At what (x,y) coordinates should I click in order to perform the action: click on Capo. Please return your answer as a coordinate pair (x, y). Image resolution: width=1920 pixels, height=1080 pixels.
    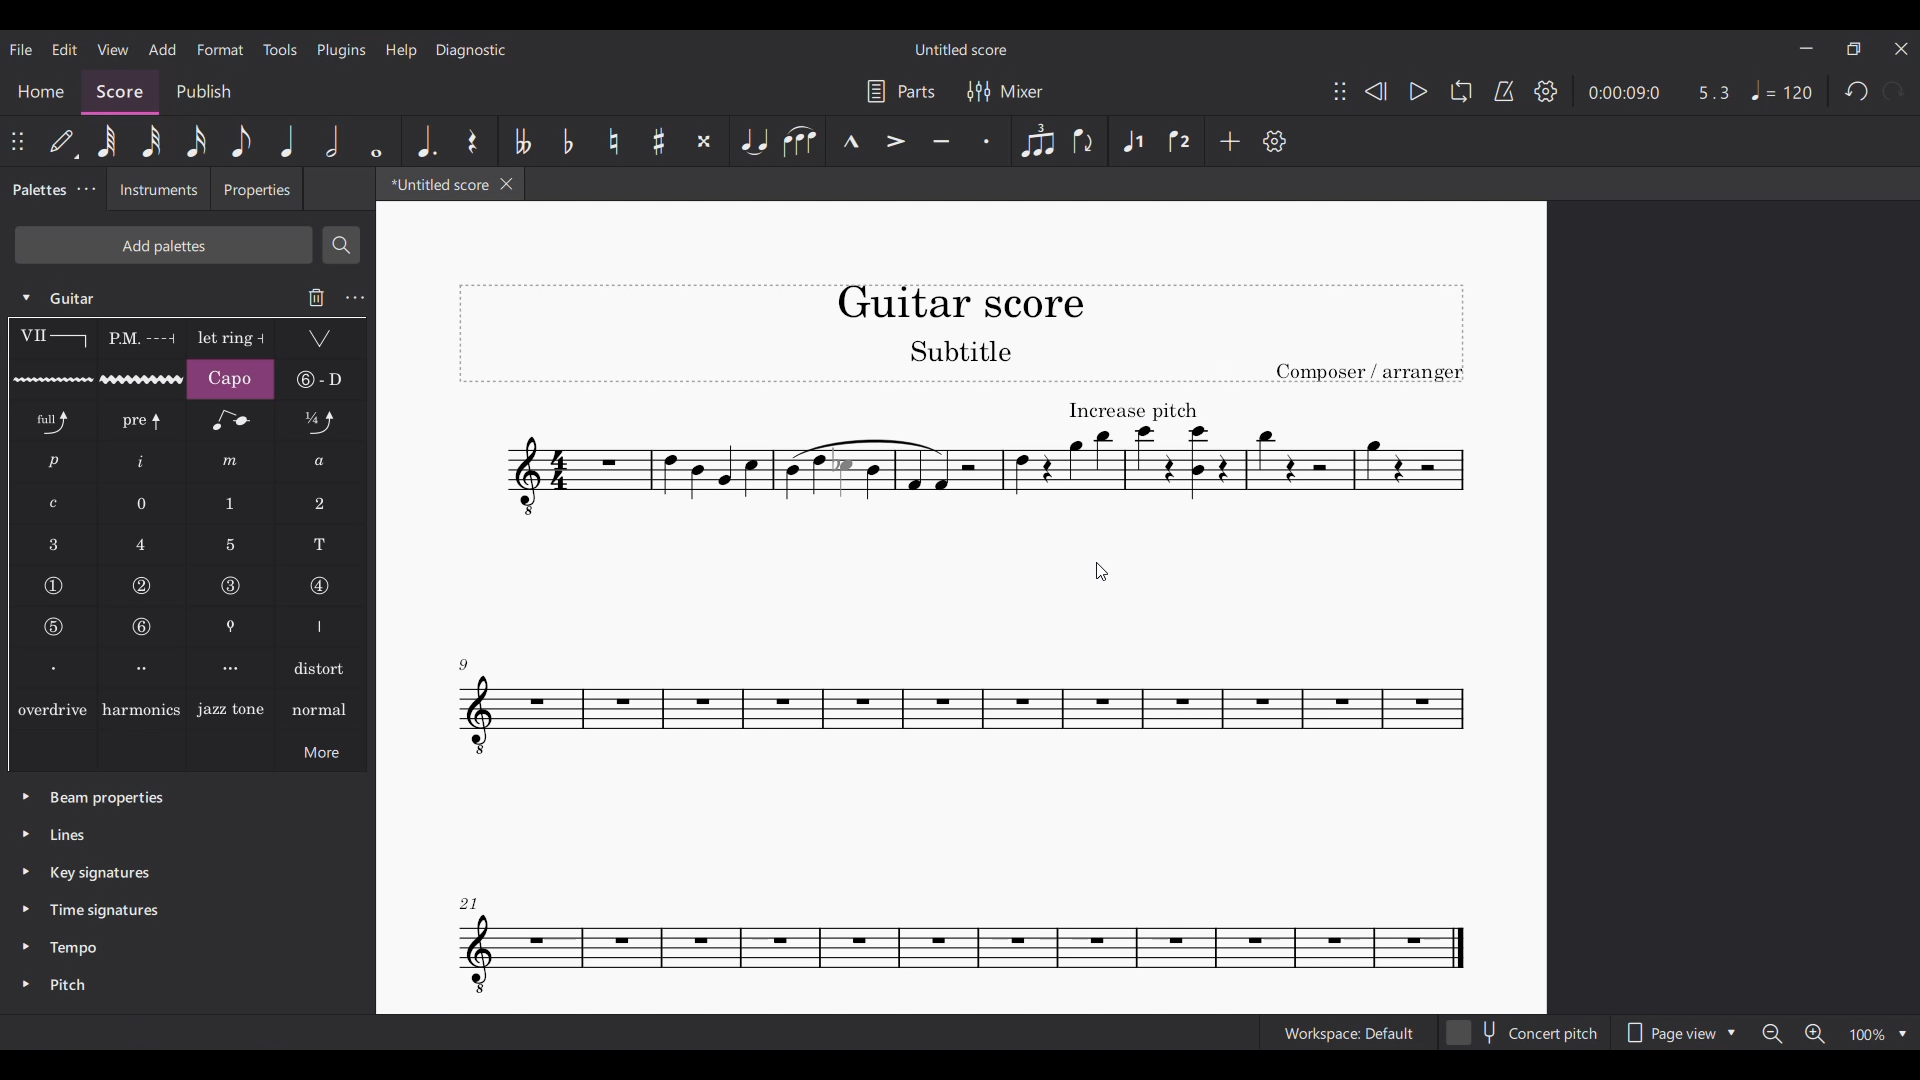
    Looking at the image, I should click on (230, 379).